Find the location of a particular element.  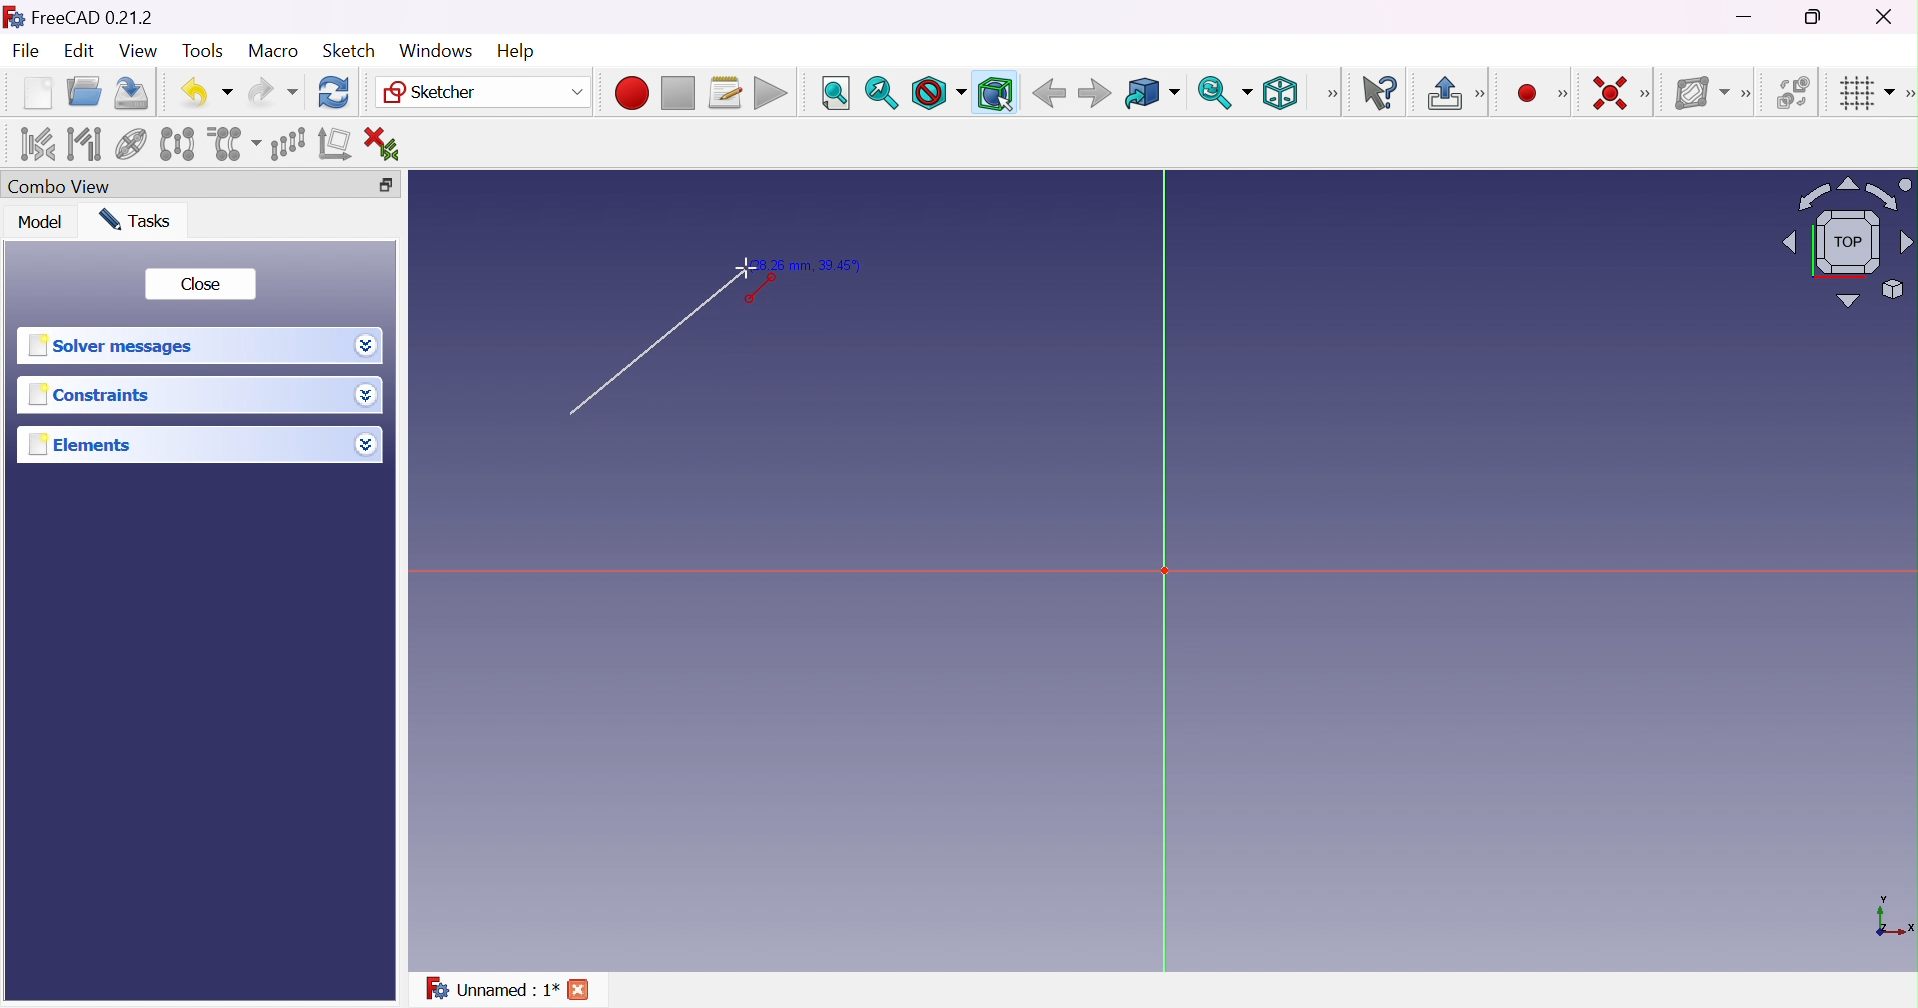

Switch virtual space is located at coordinates (1795, 93).